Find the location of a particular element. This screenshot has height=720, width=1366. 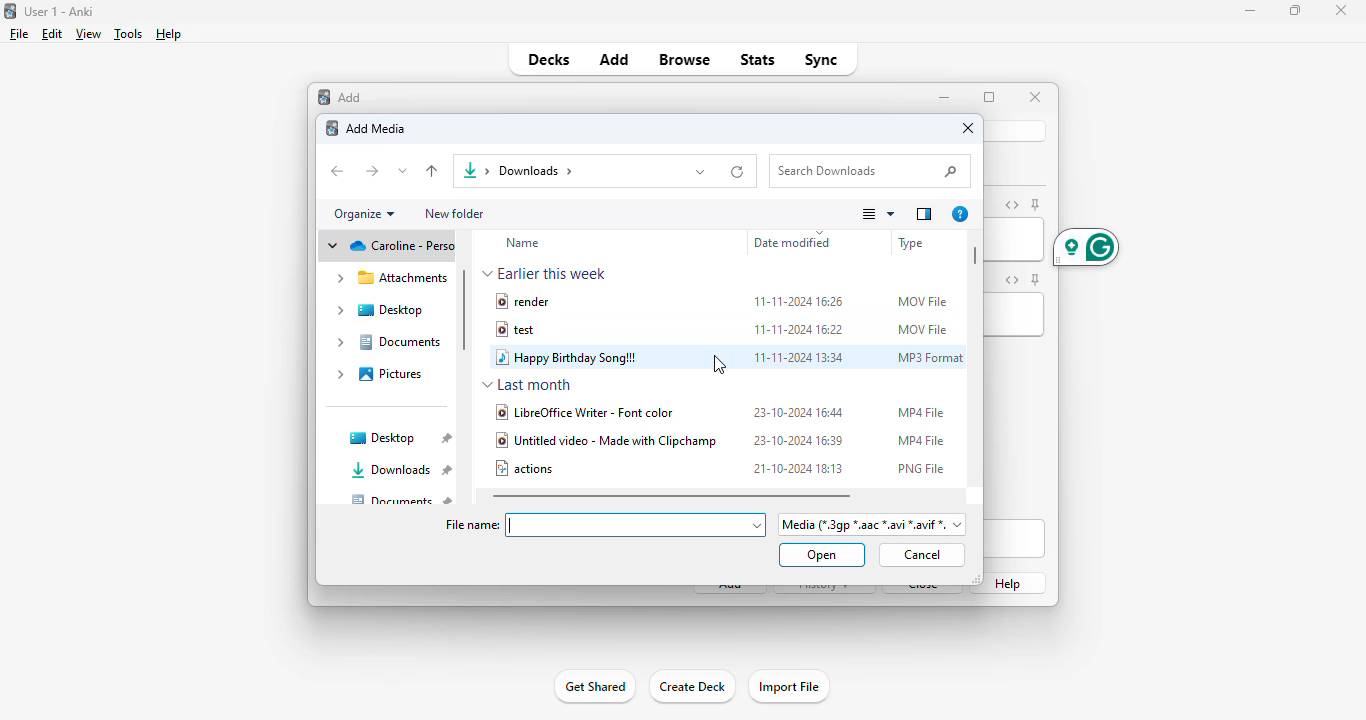

21-10-2024 is located at coordinates (798, 469).